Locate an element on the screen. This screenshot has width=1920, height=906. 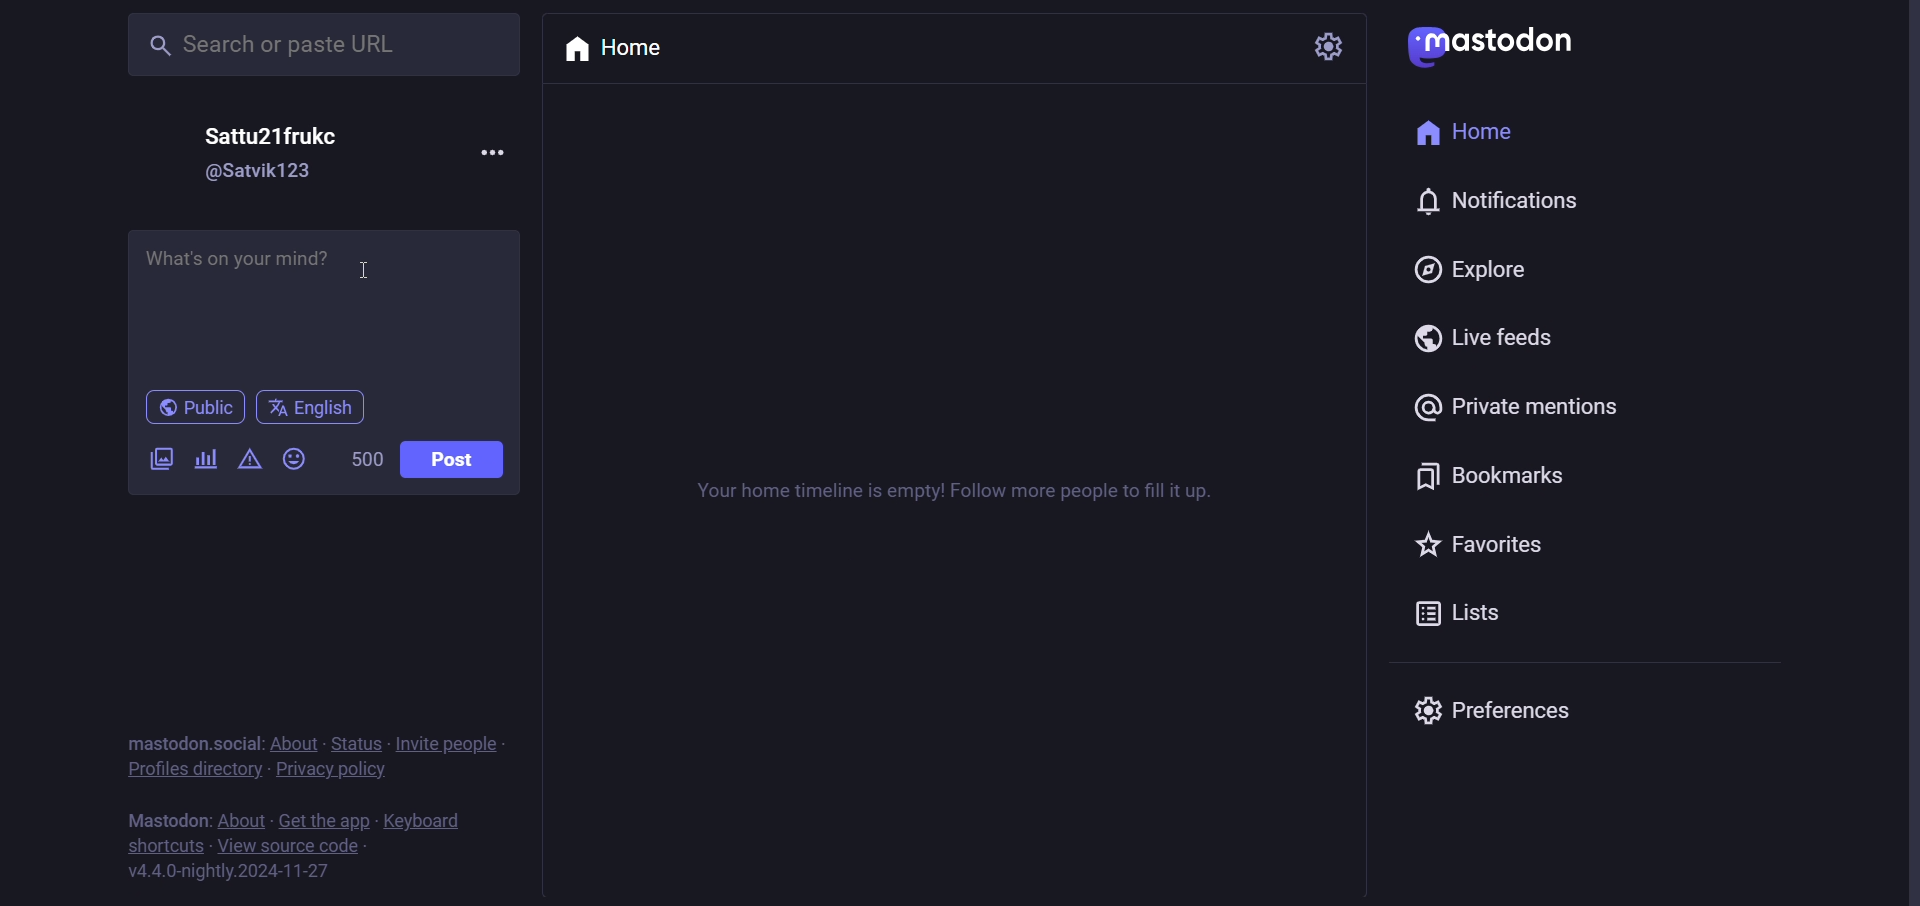
preferences is located at coordinates (1492, 709).